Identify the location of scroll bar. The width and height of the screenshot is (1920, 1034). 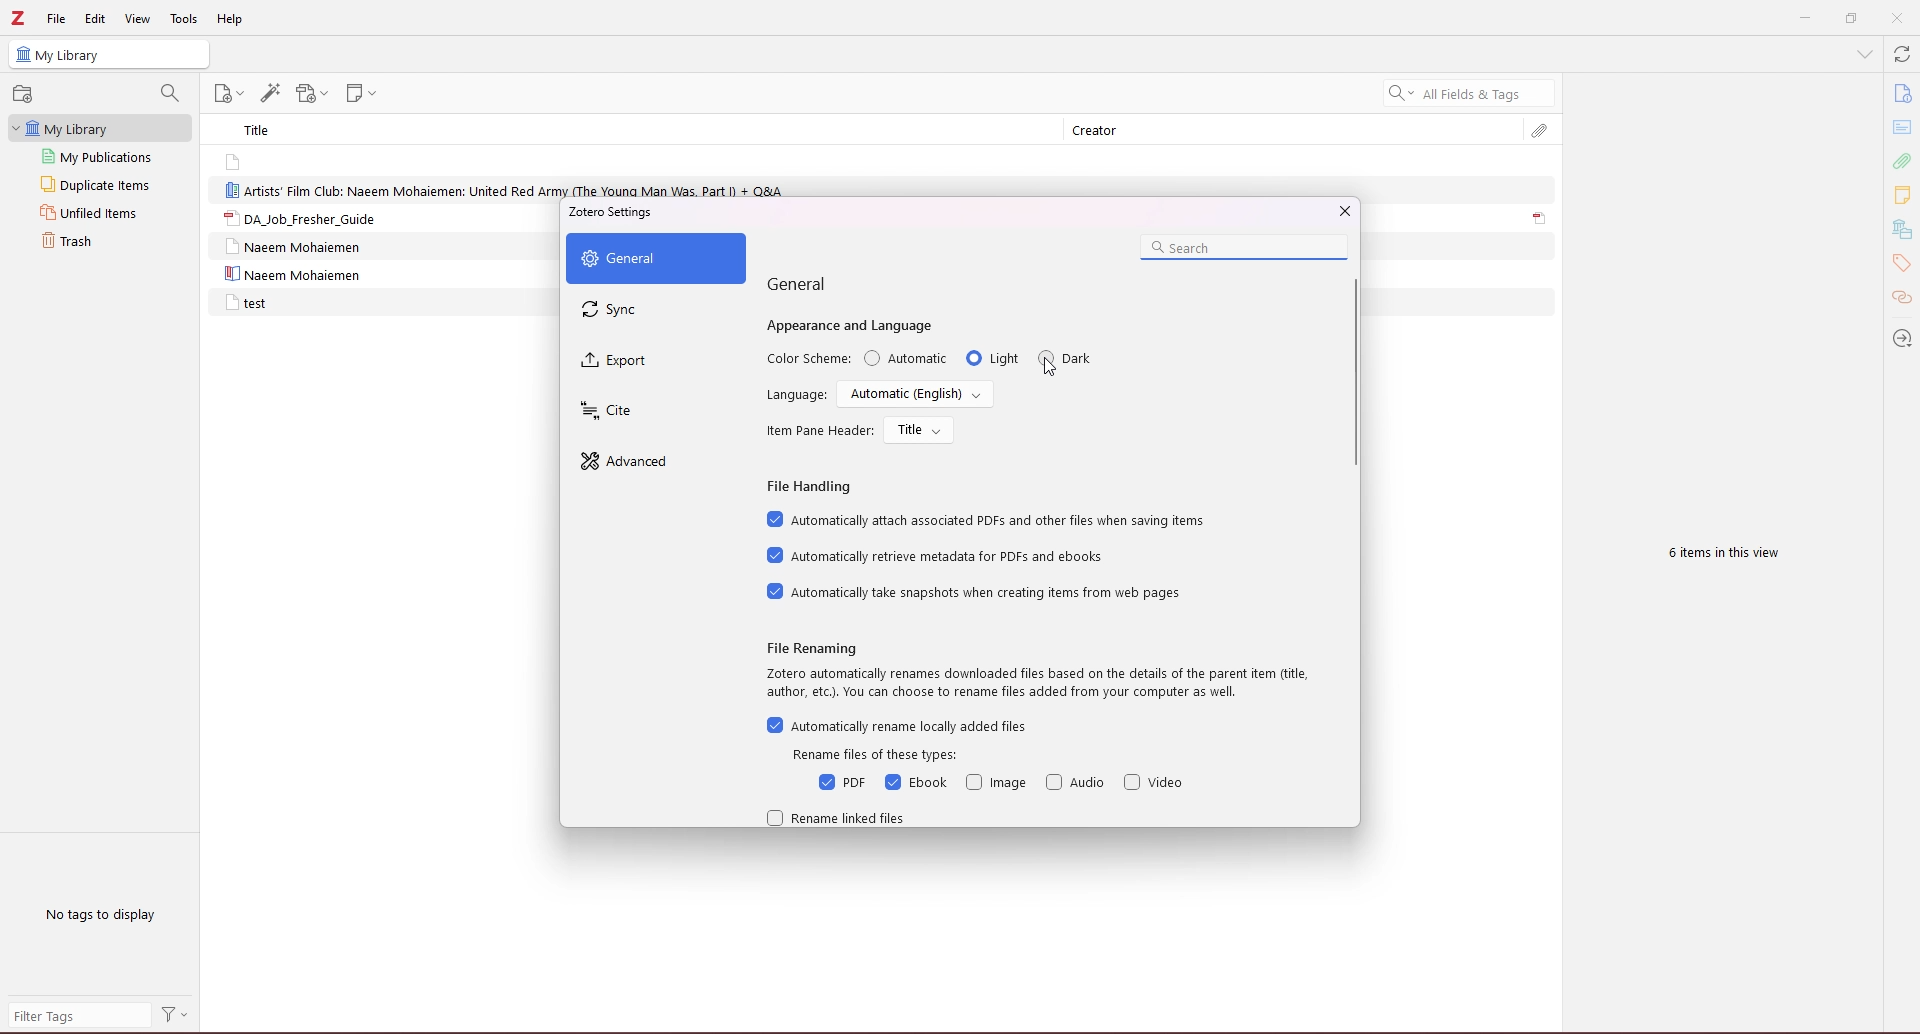
(1357, 372).